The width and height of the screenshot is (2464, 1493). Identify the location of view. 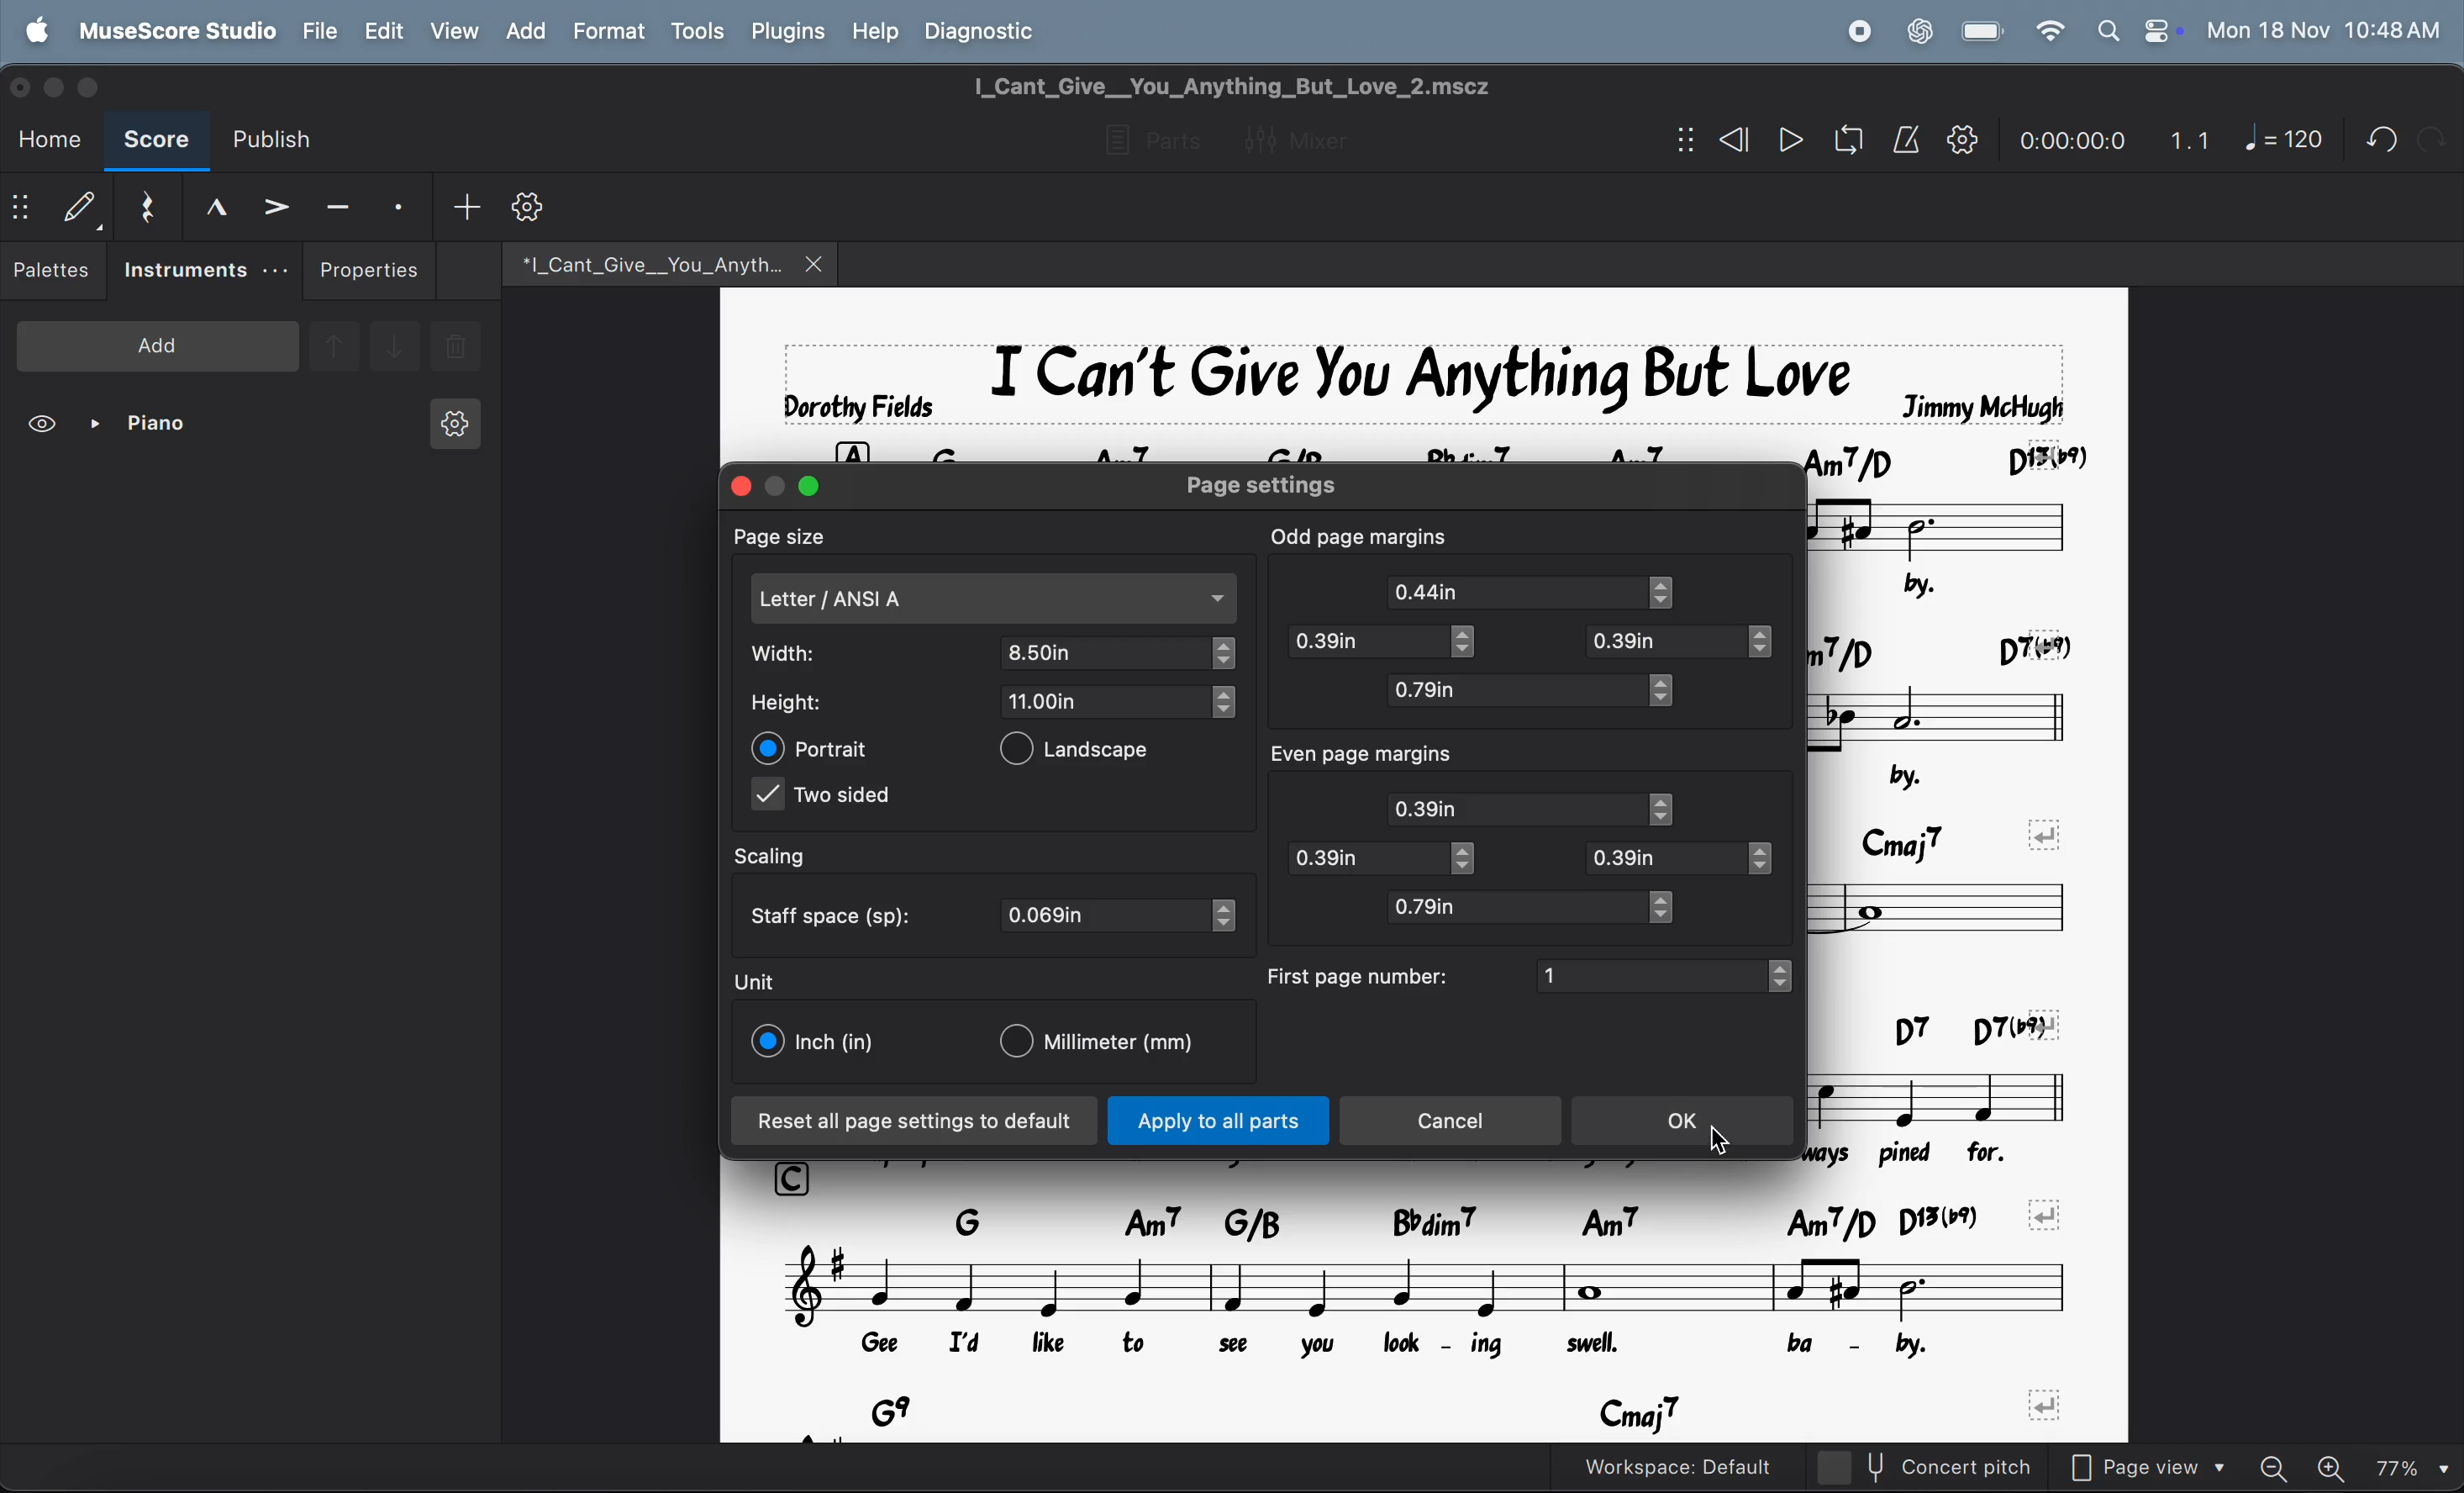
(453, 30).